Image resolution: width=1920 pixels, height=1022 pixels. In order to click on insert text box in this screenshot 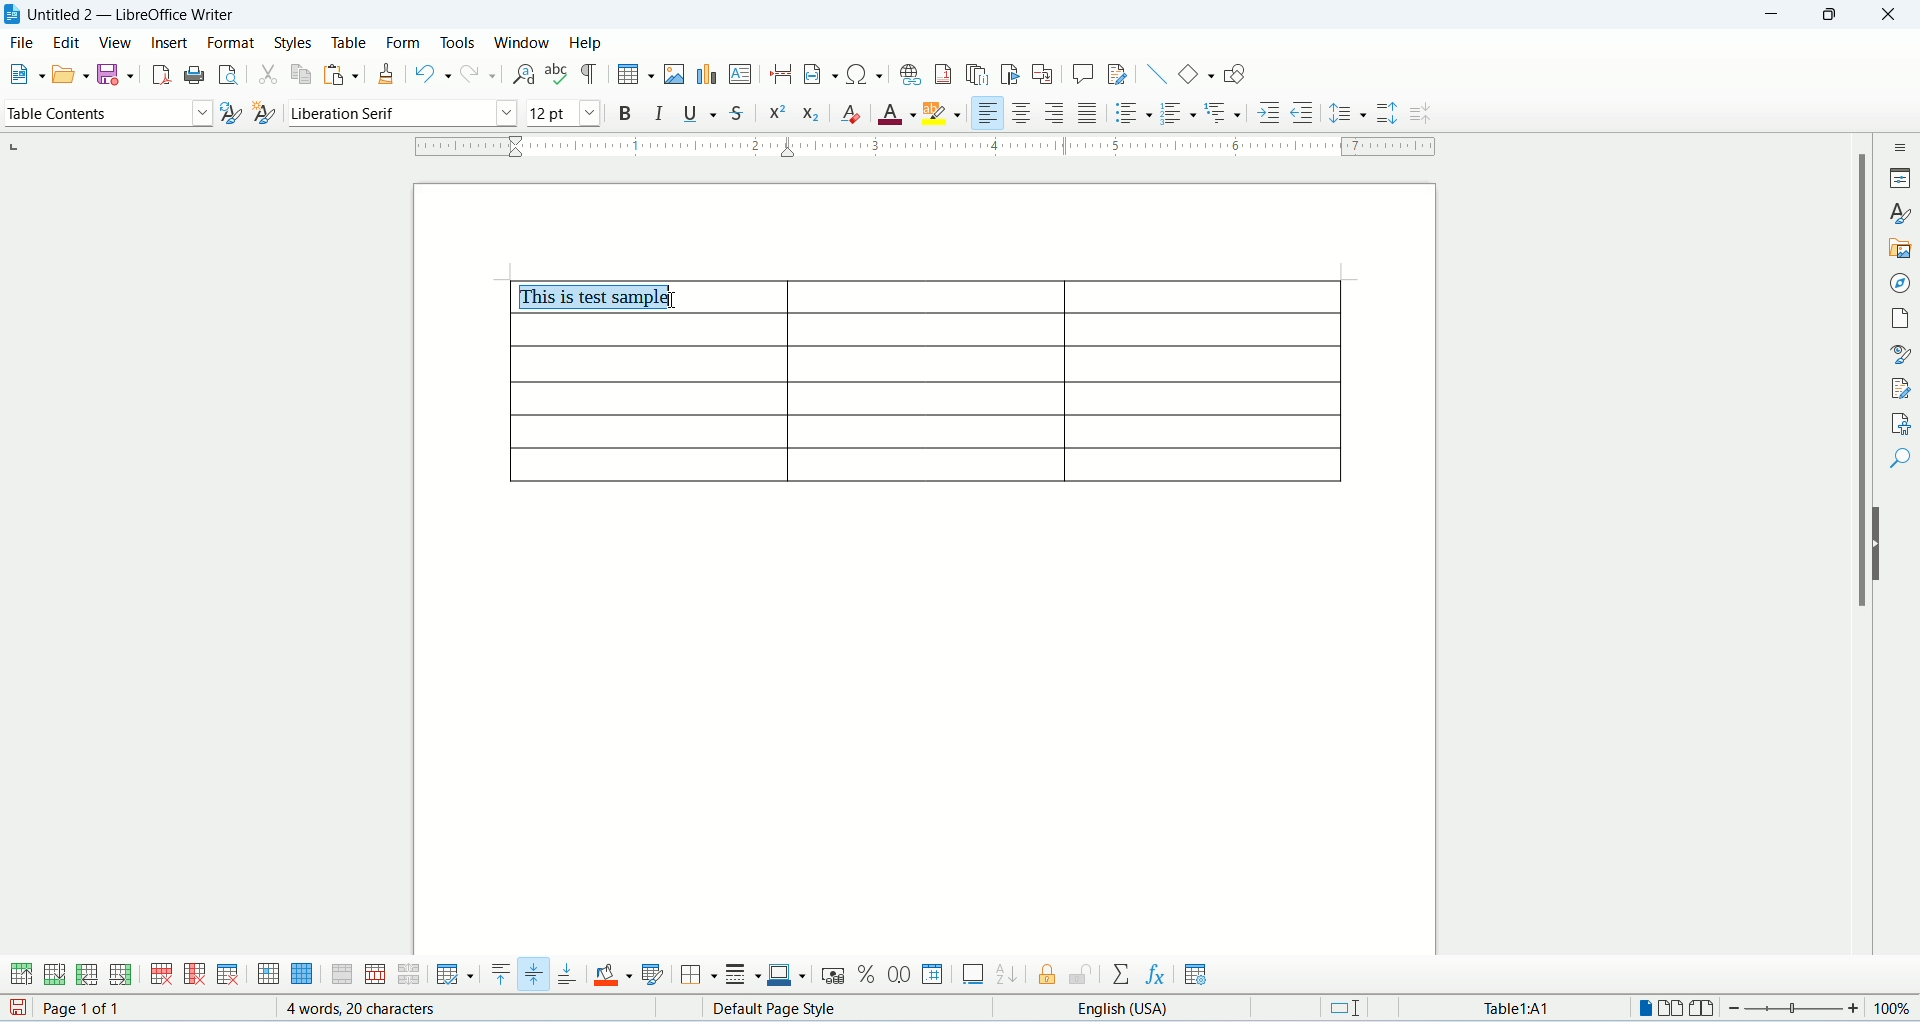, I will do `click(741, 75)`.